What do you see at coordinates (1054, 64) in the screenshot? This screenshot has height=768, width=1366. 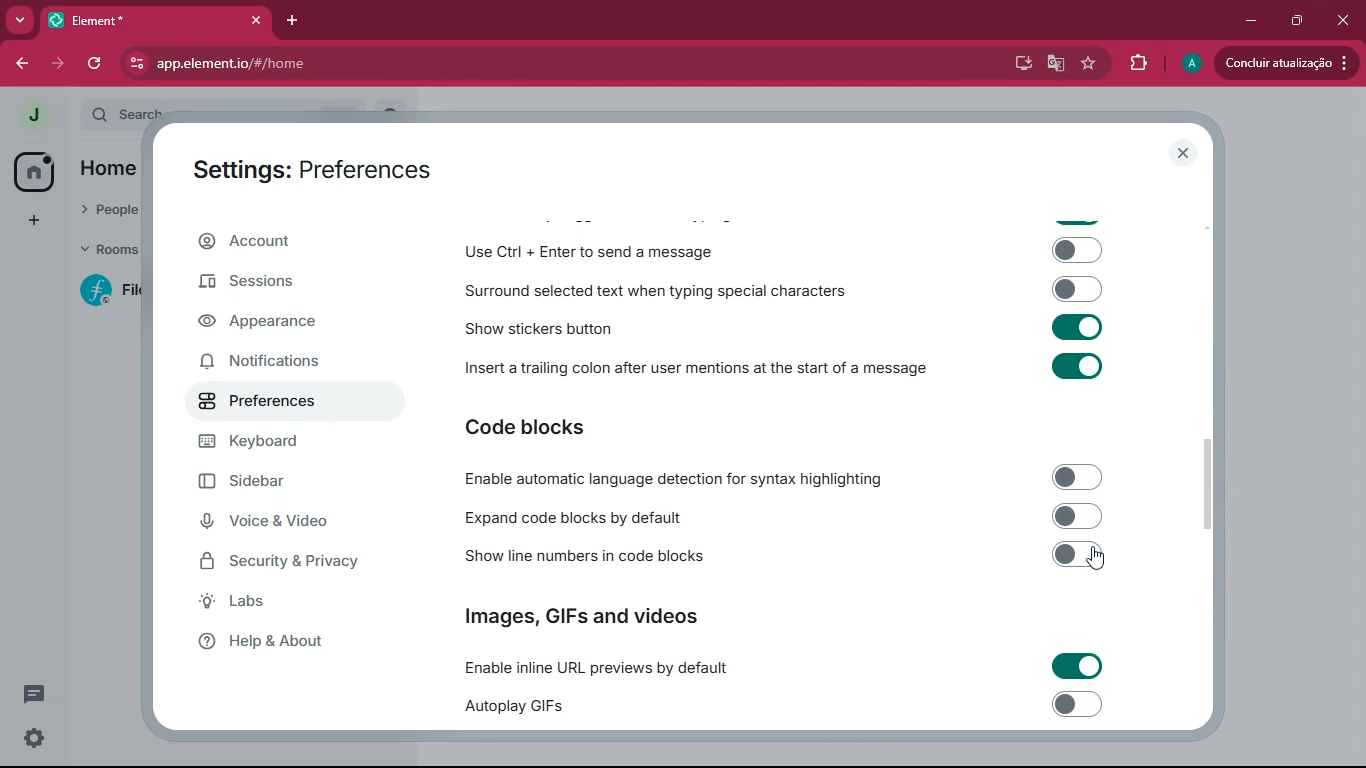 I see `google translate` at bounding box center [1054, 64].